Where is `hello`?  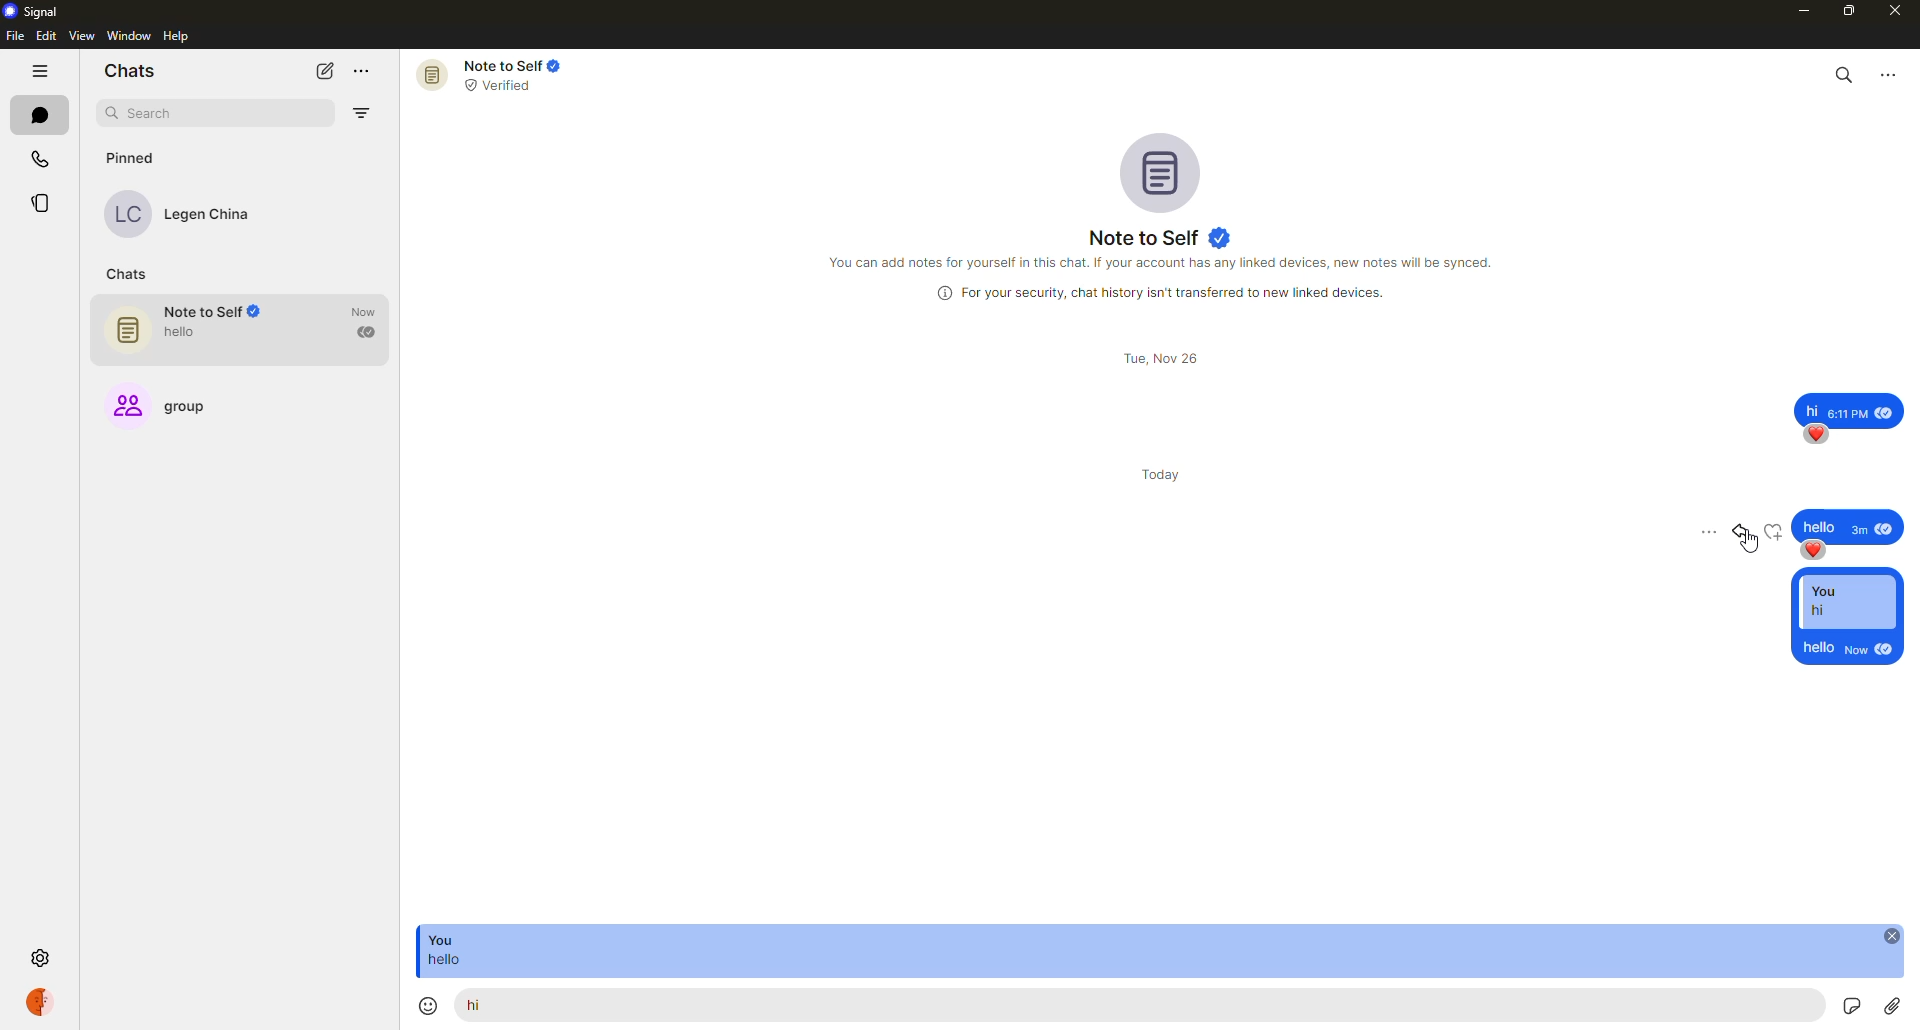
hello is located at coordinates (517, 1005).